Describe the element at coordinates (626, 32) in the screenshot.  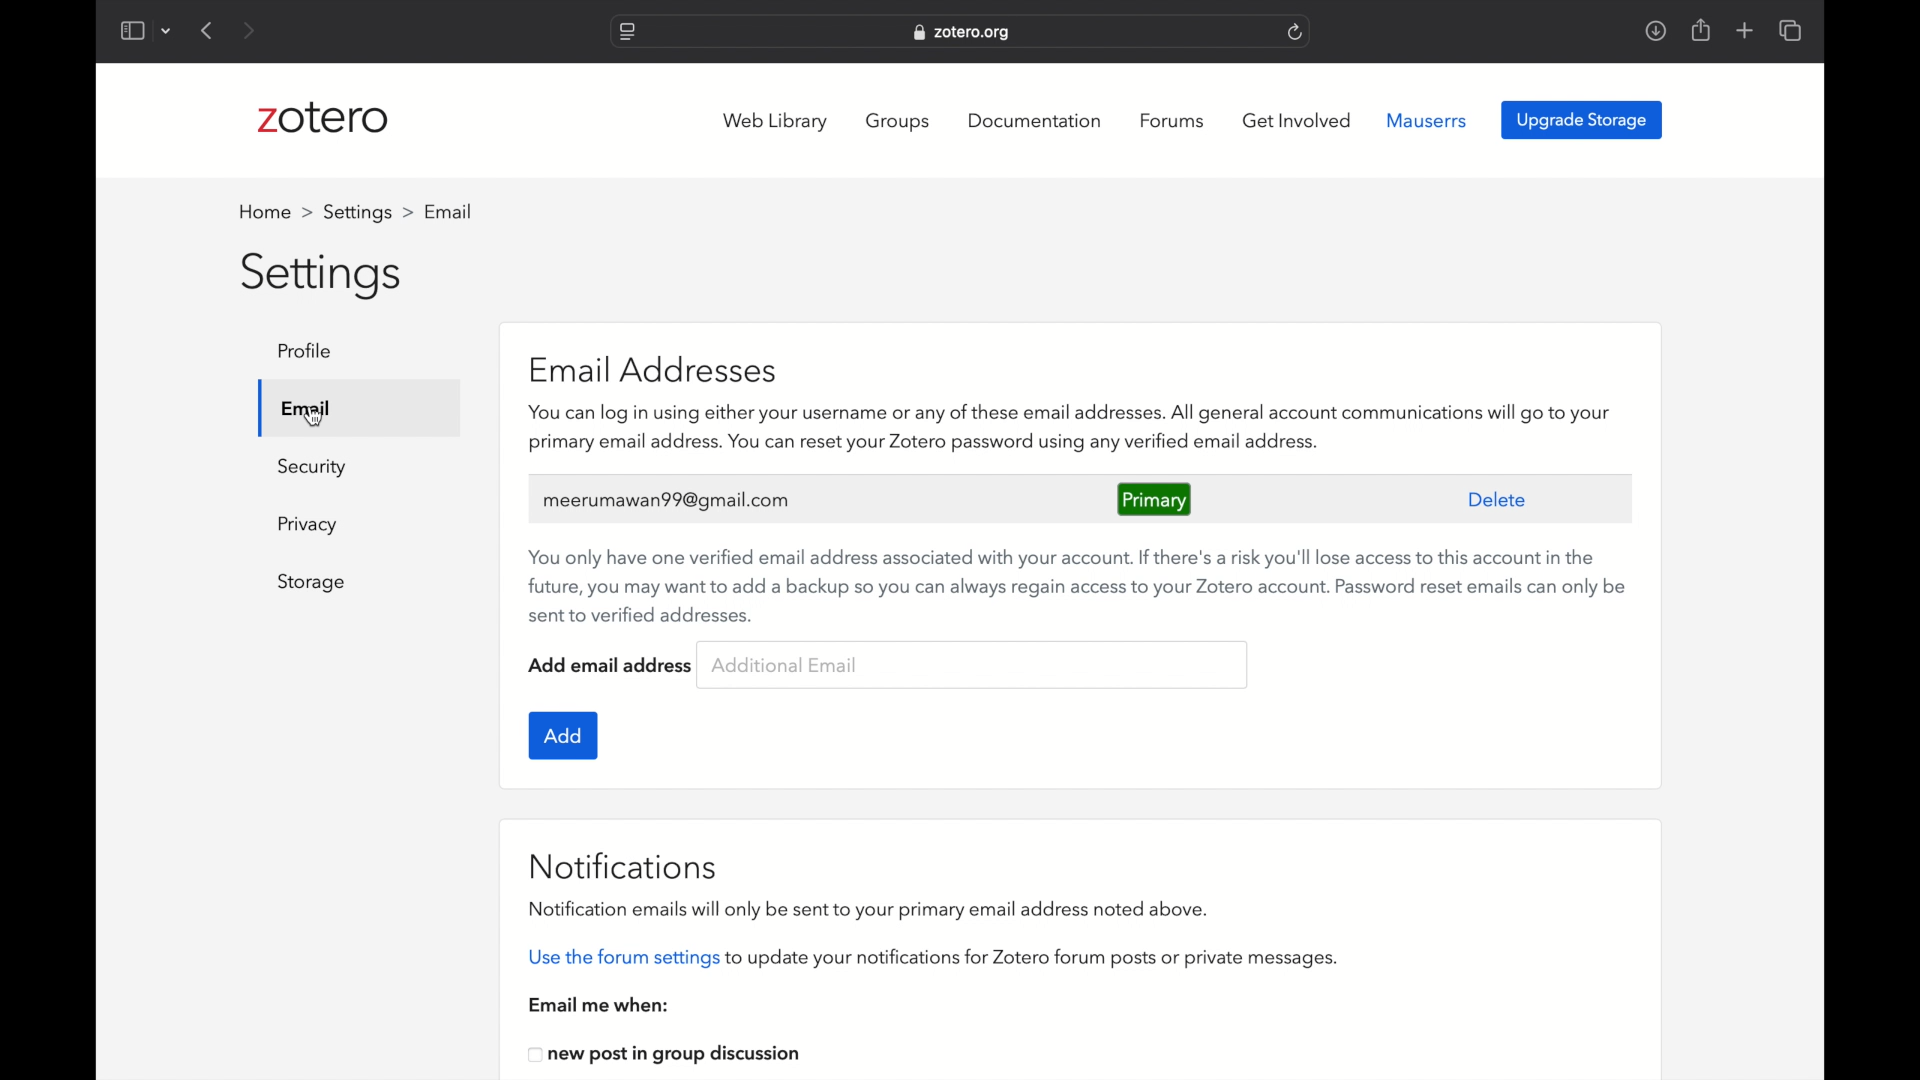
I see `website settings` at that location.